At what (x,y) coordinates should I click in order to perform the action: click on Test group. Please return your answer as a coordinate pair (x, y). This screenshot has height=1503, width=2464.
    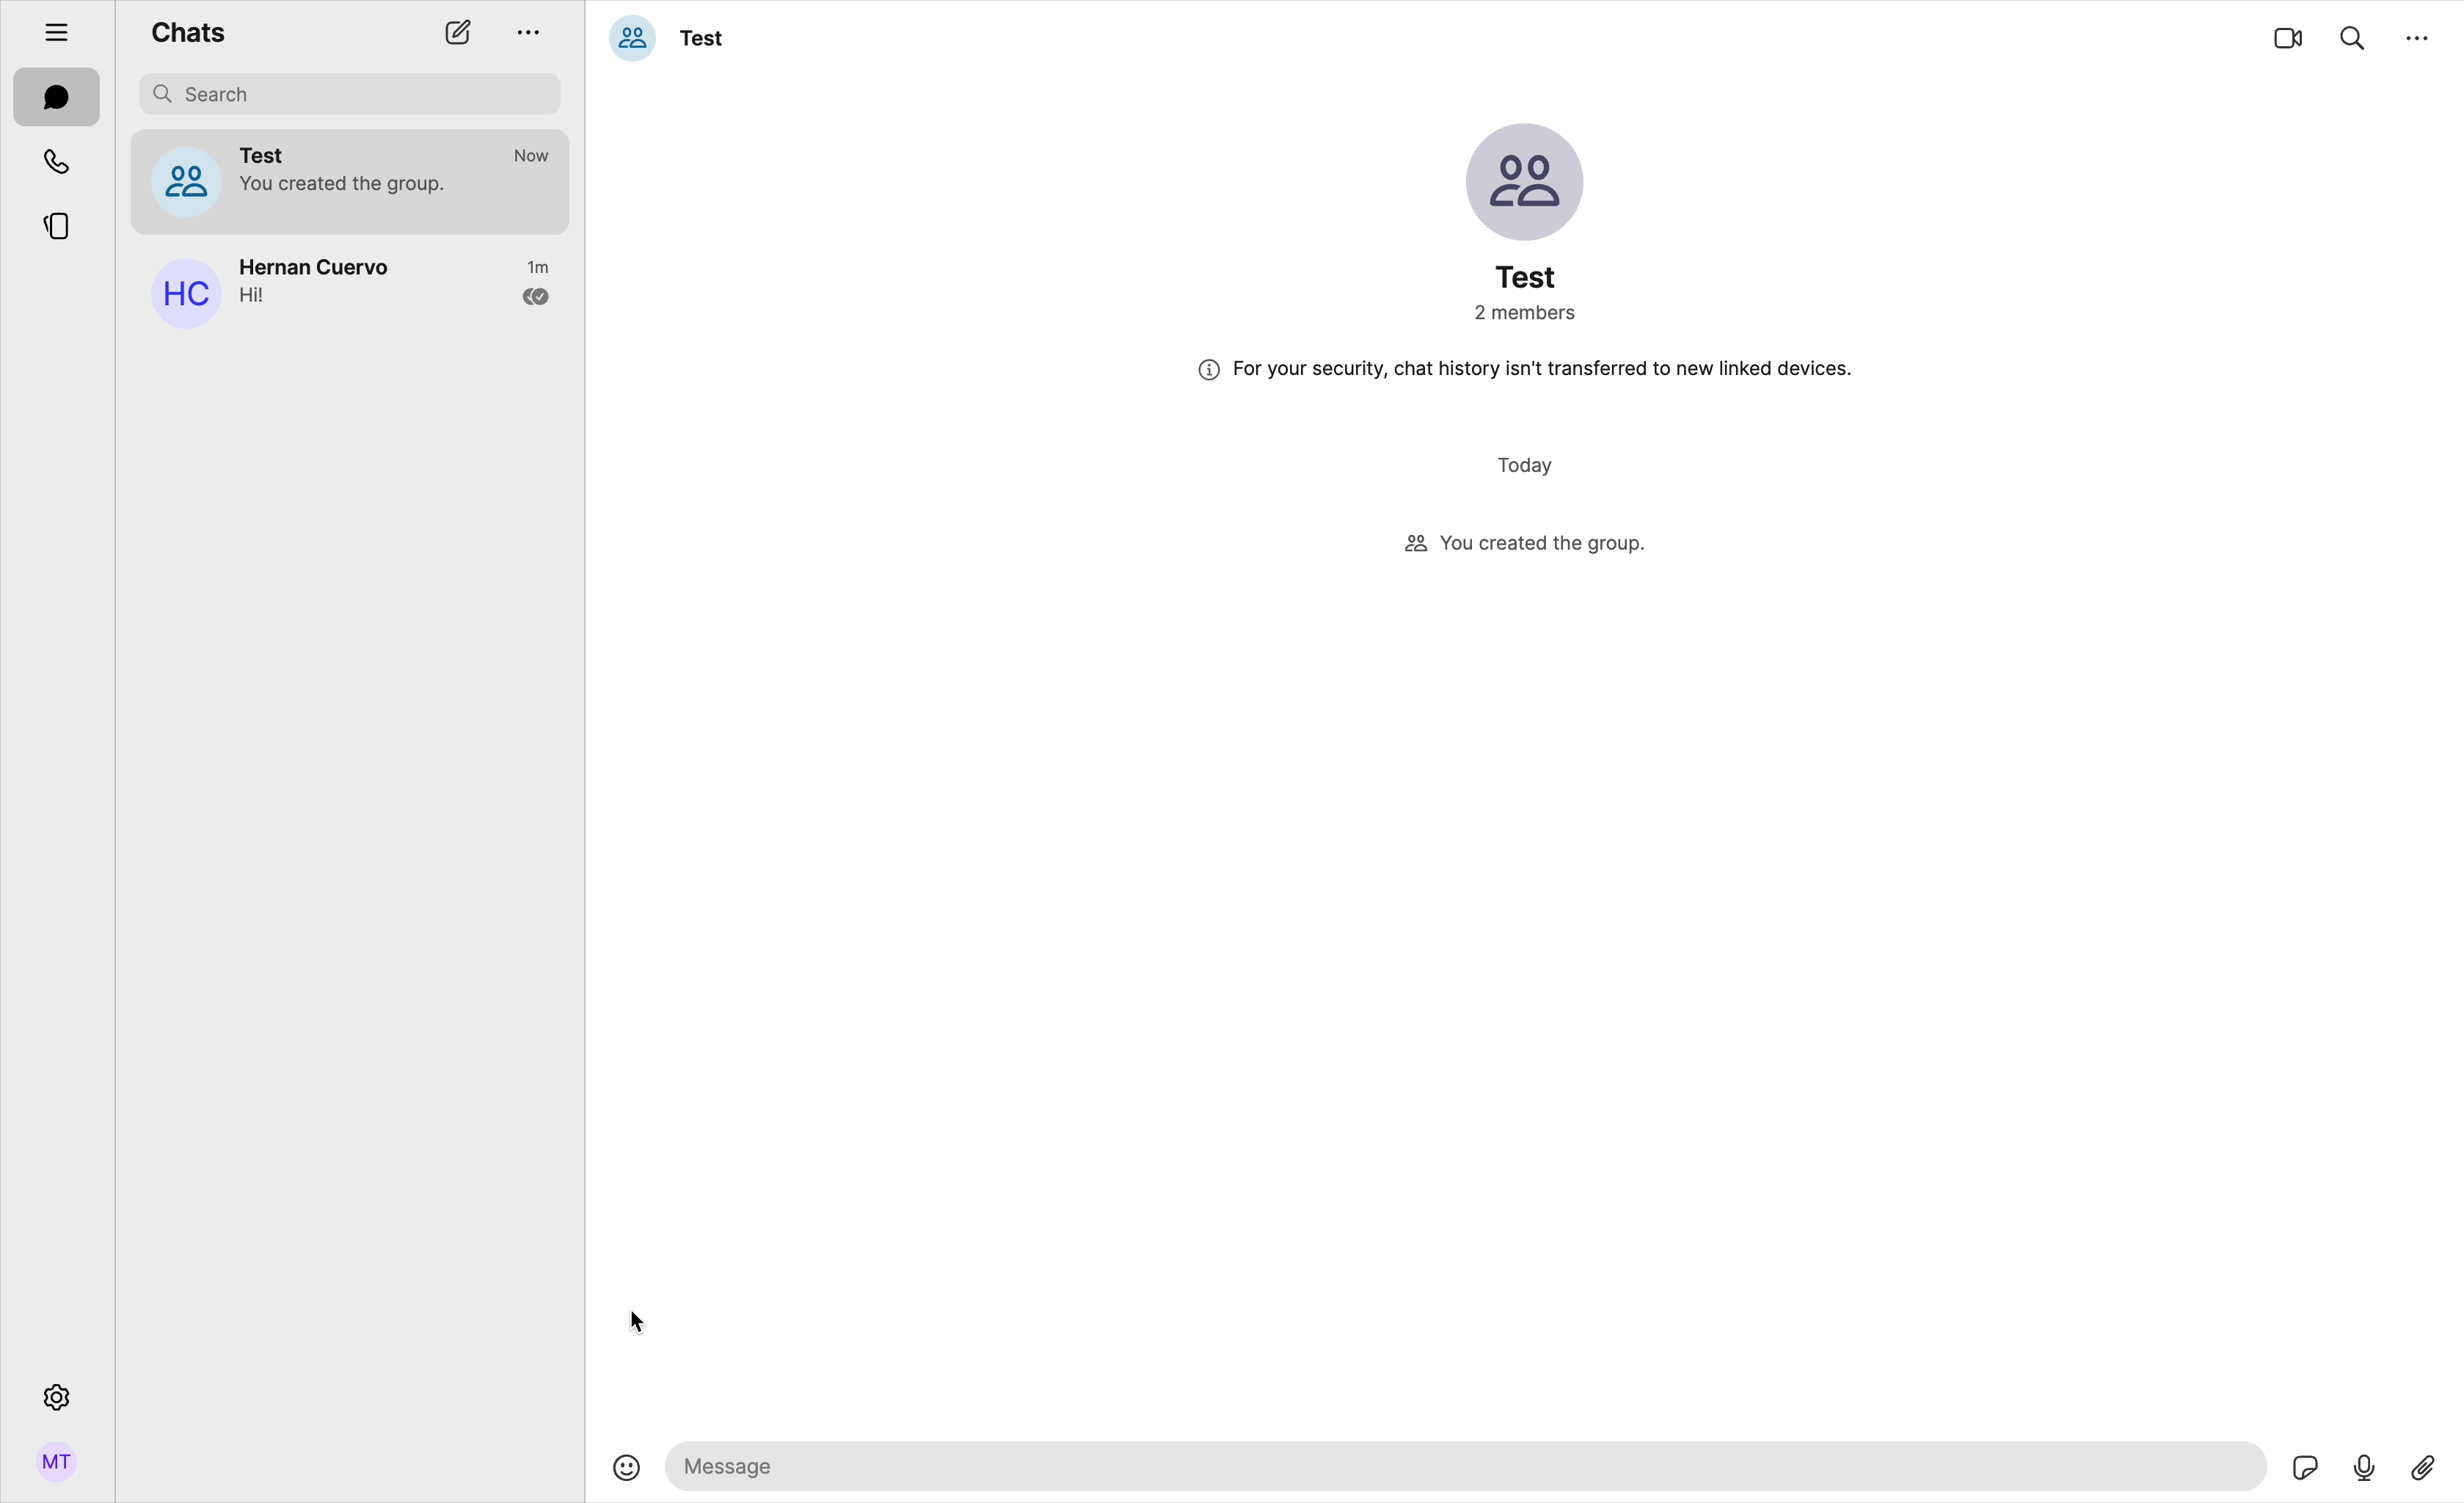
    Looking at the image, I should click on (351, 179).